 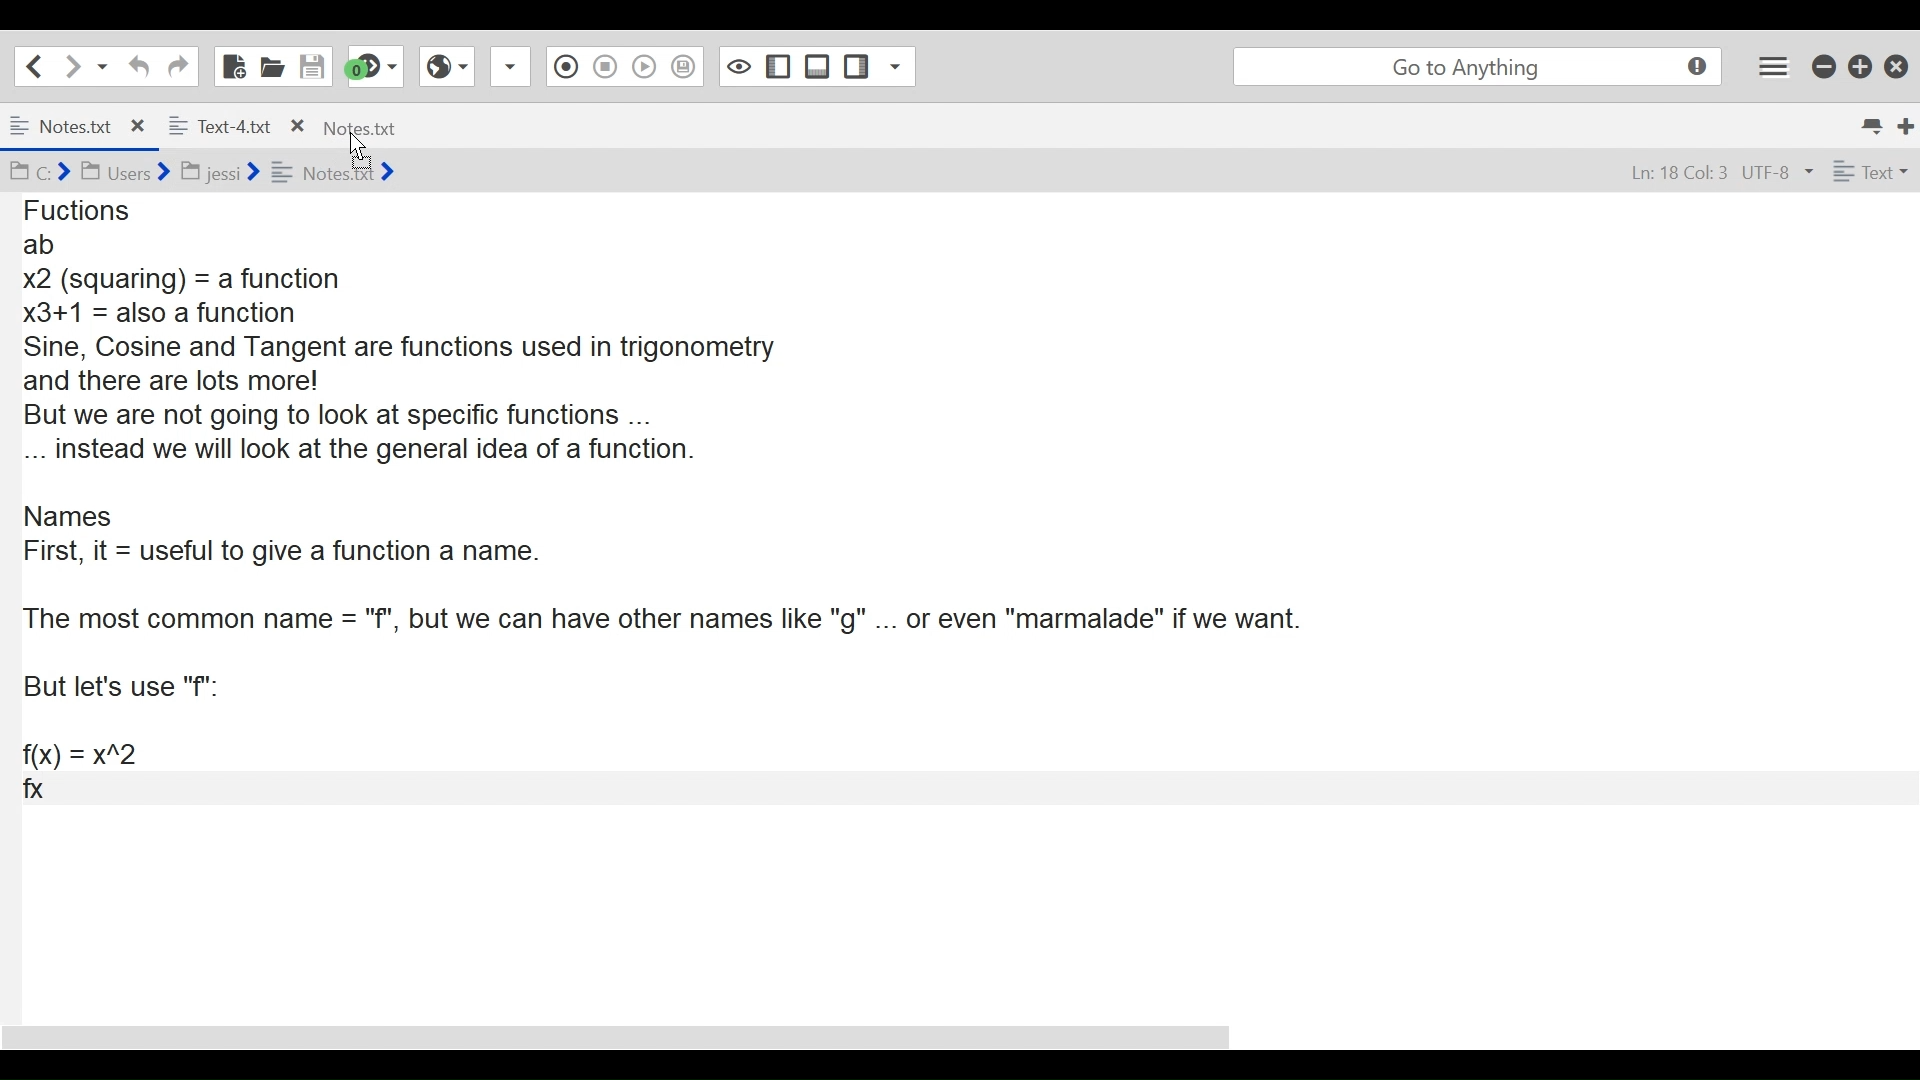 What do you see at coordinates (817, 66) in the screenshot?
I see `Show/hide Bottom Sidebar` at bounding box center [817, 66].